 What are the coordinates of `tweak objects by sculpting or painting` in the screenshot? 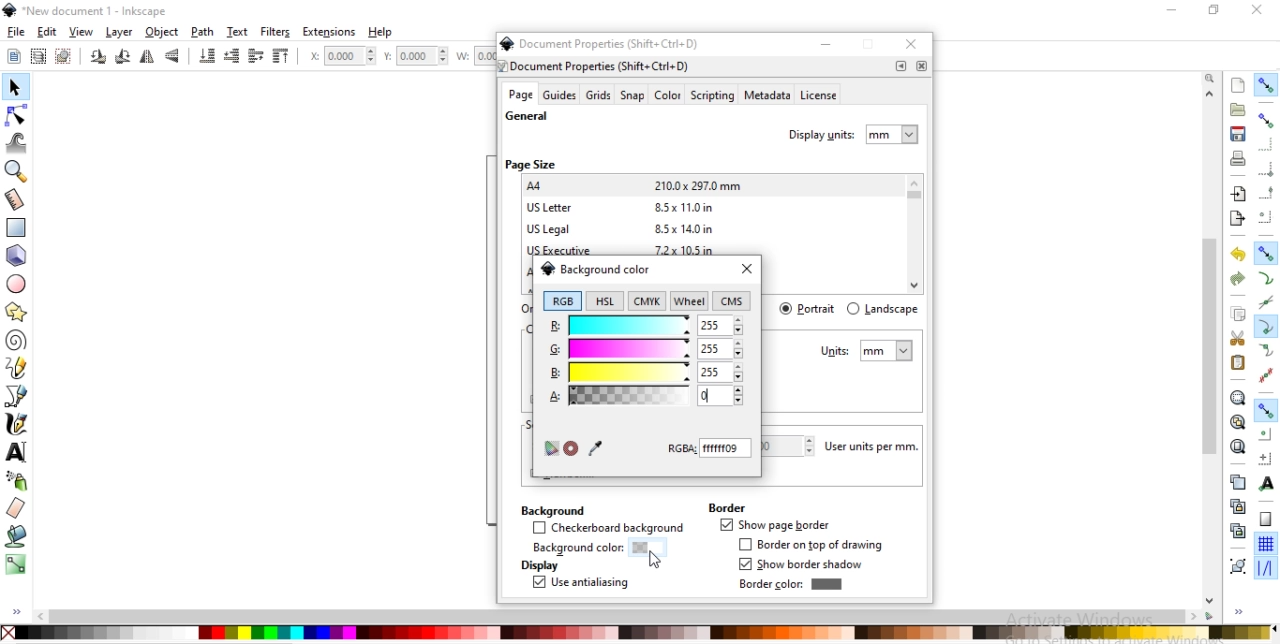 It's located at (18, 142).